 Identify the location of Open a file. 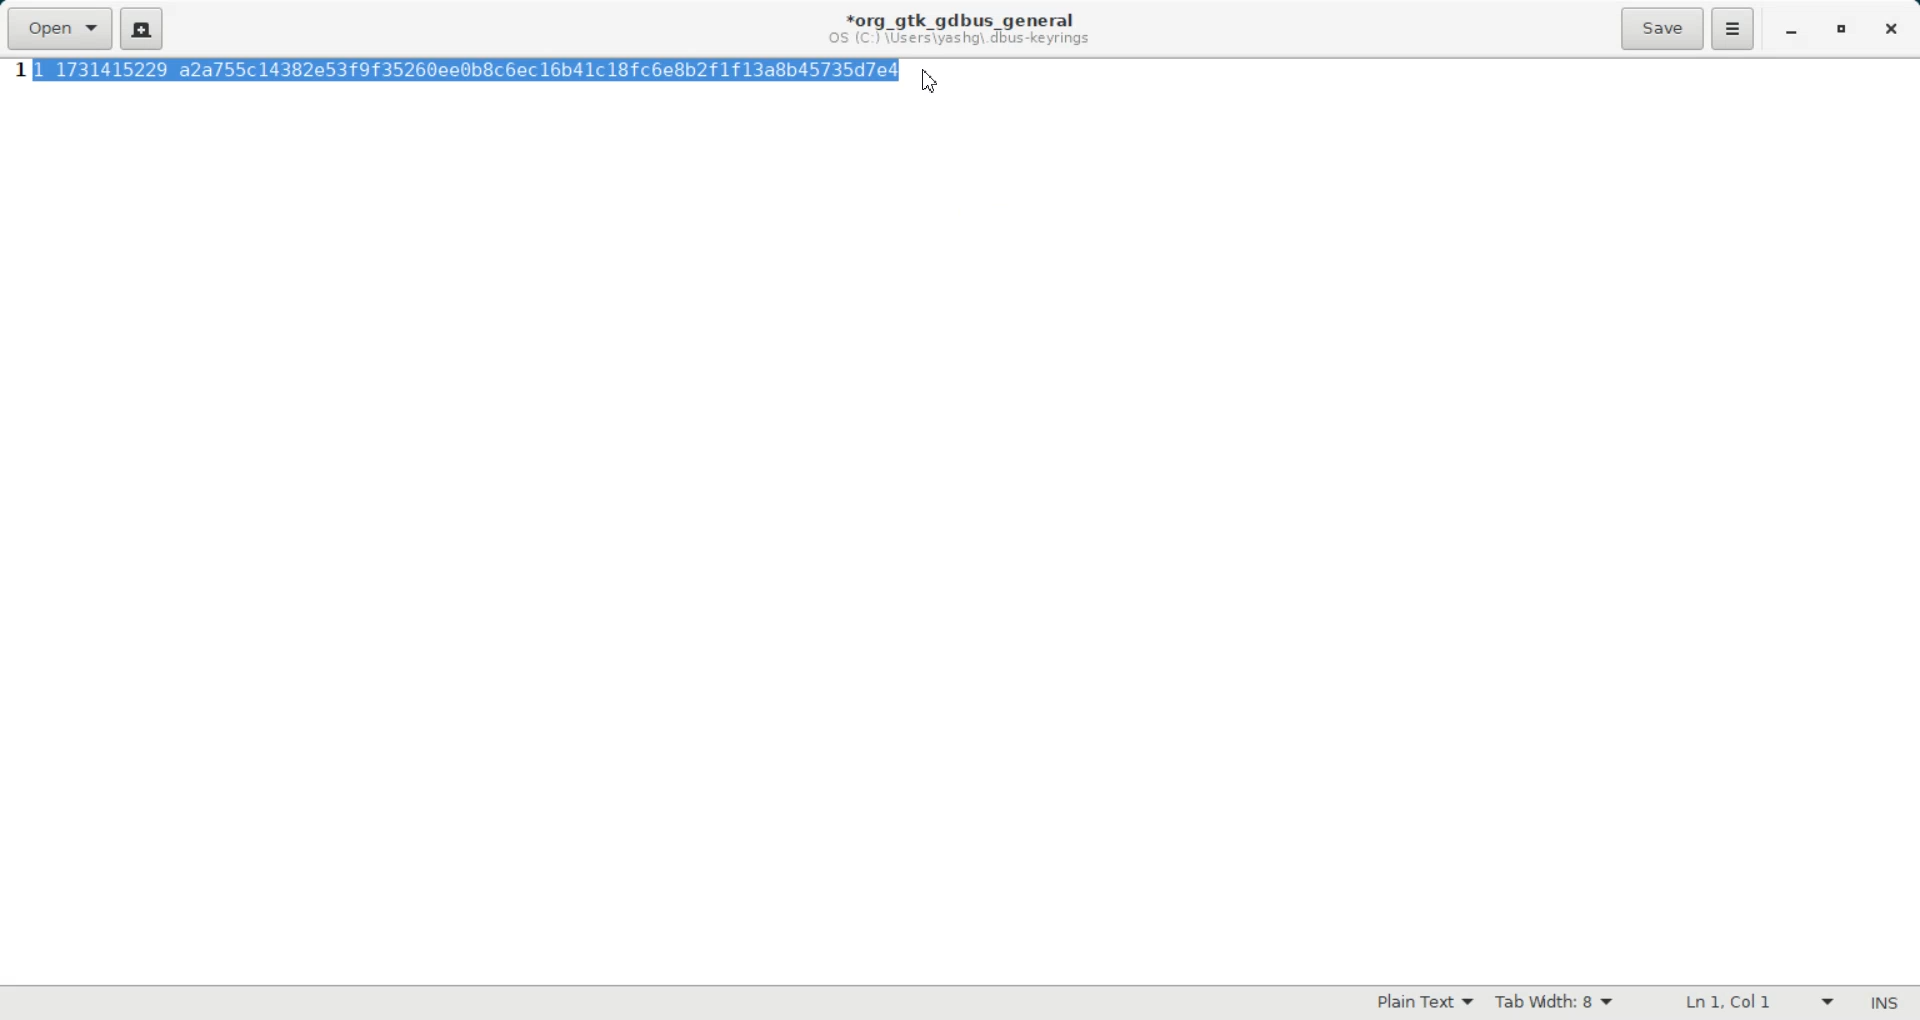
(58, 28).